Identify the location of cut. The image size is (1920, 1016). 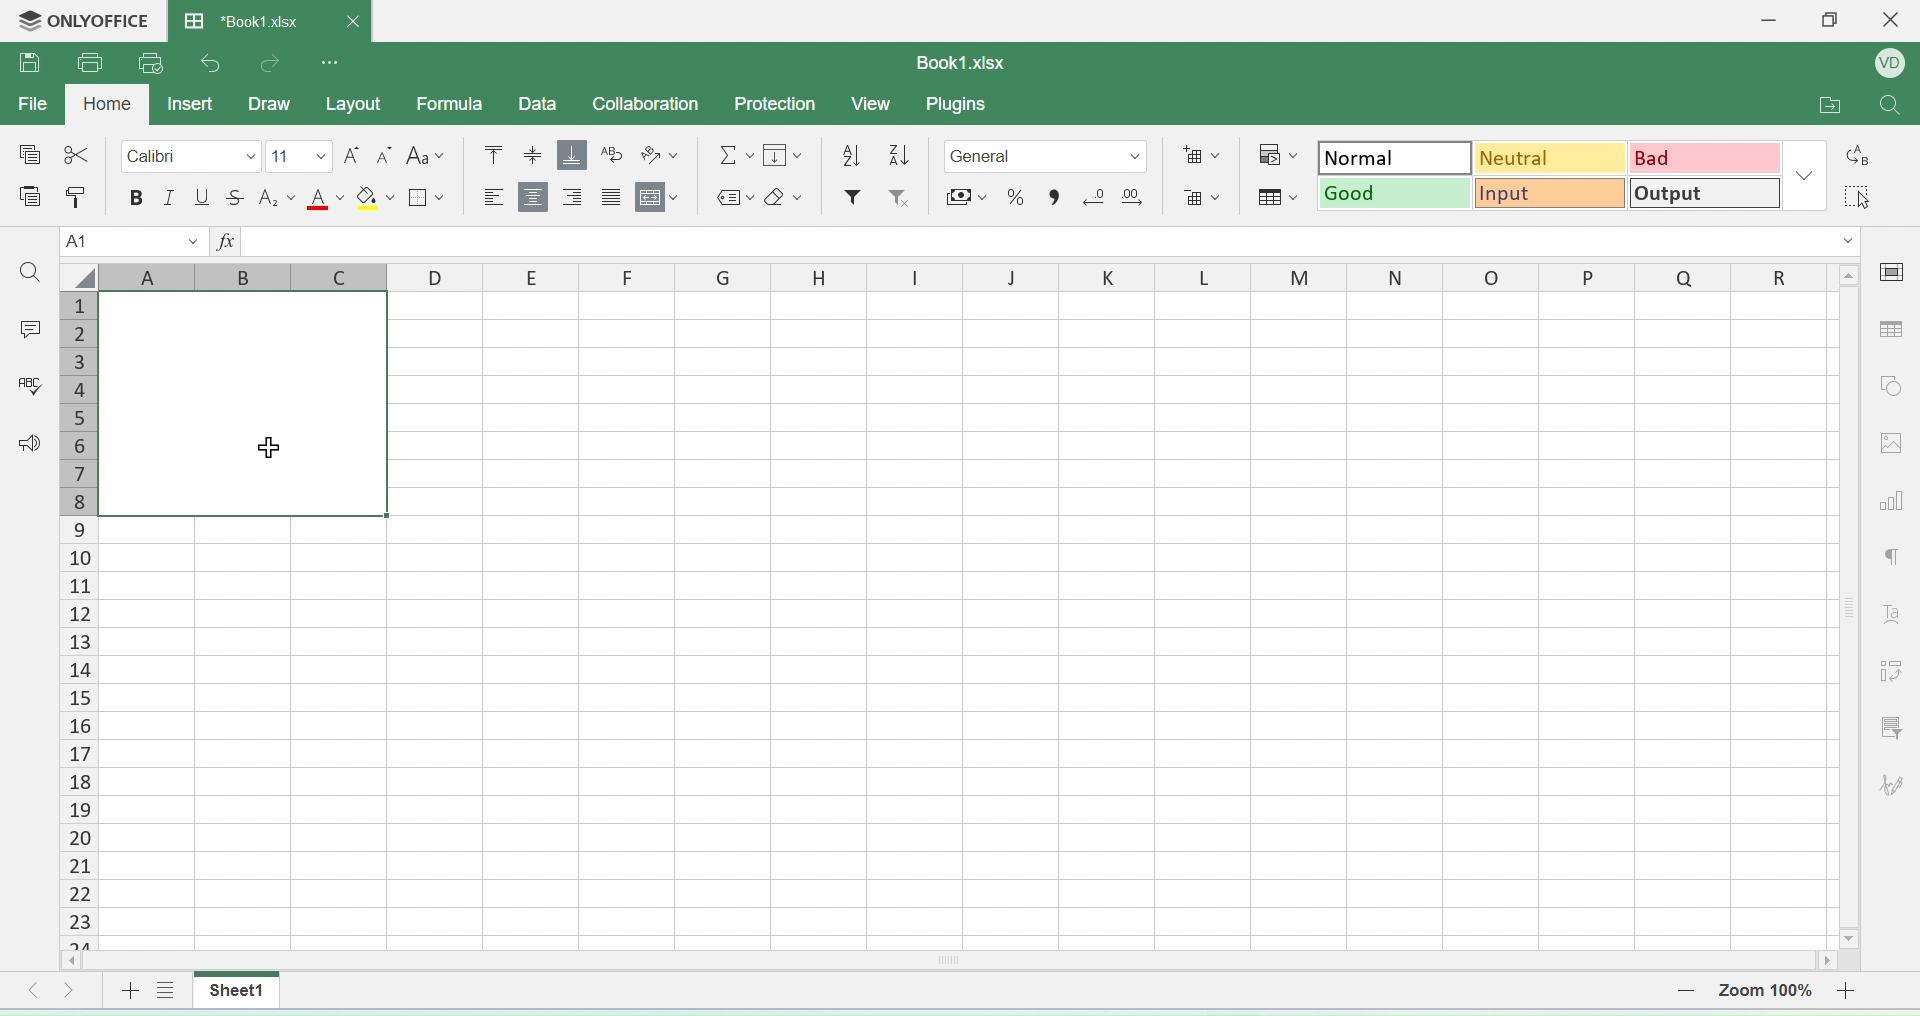
(75, 152).